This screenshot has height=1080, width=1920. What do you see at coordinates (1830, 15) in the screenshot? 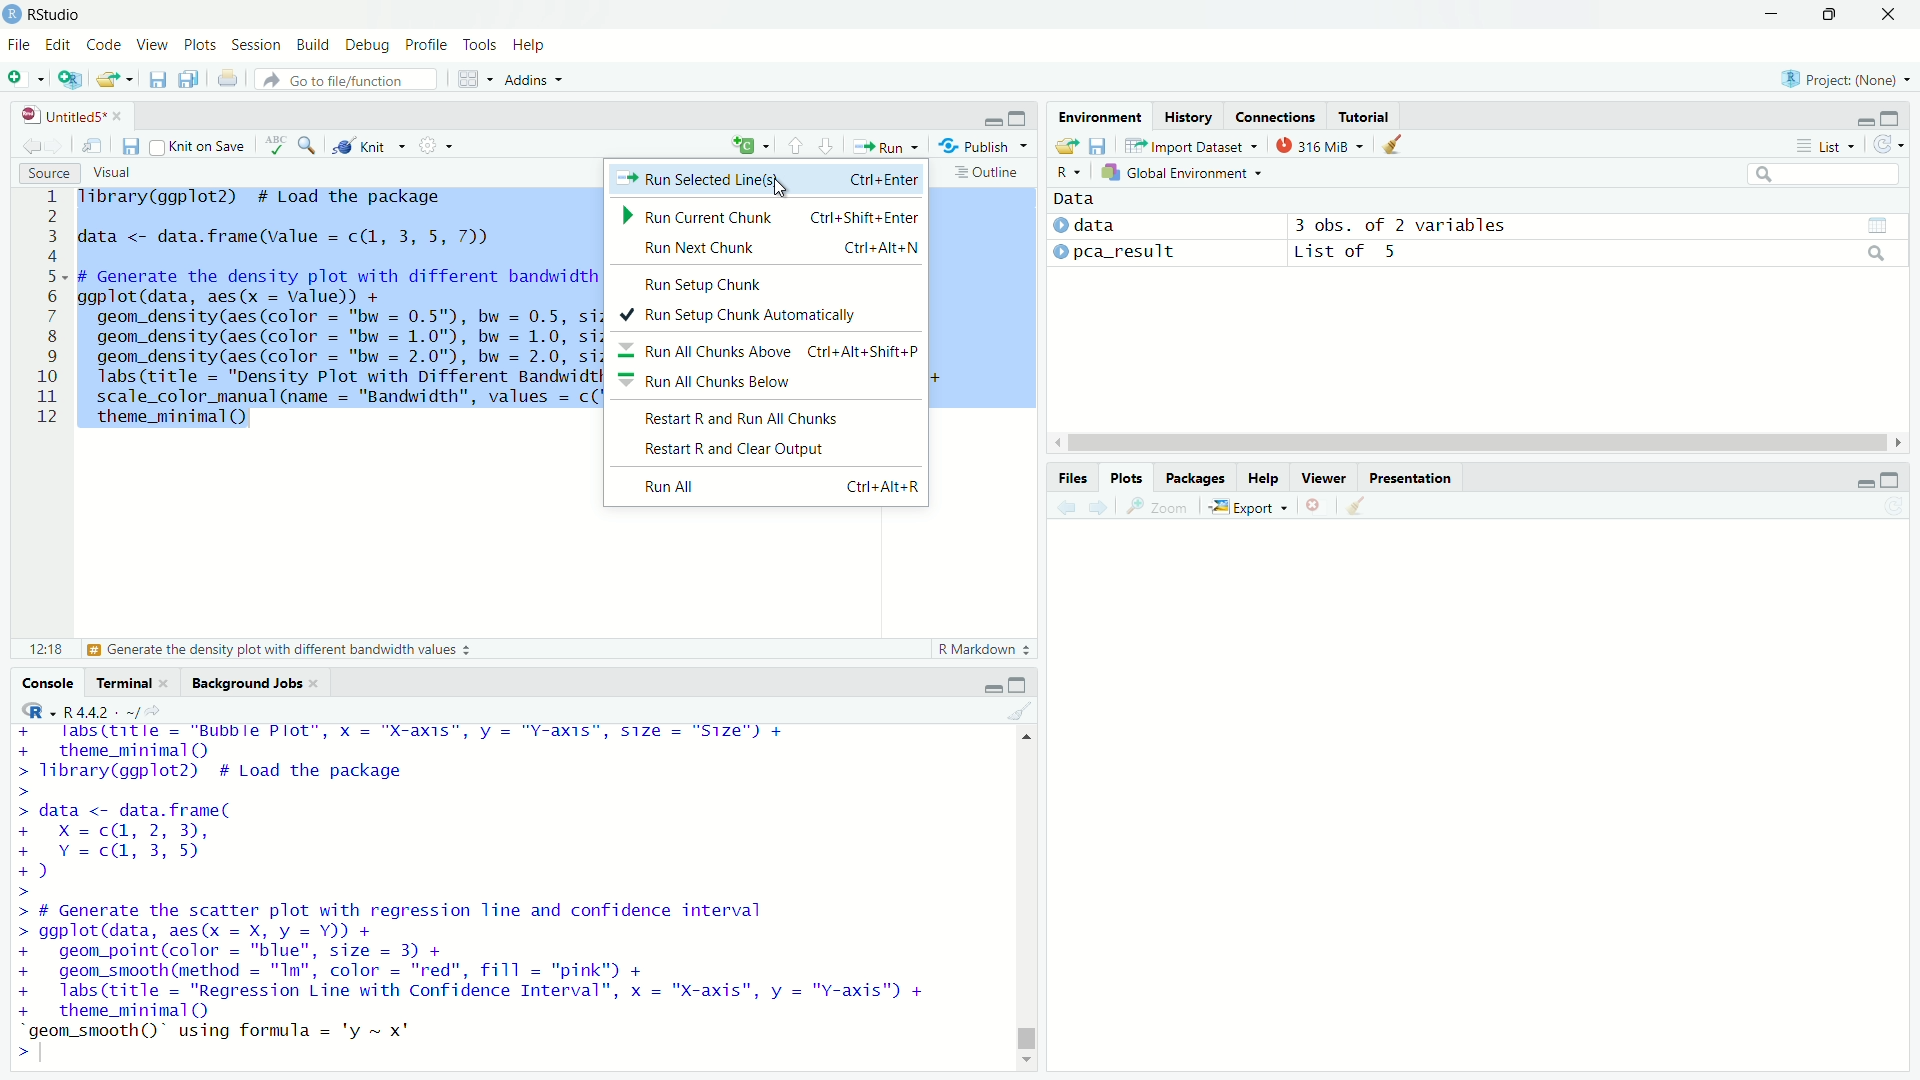
I see `restore` at bounding box center [1830, 15].